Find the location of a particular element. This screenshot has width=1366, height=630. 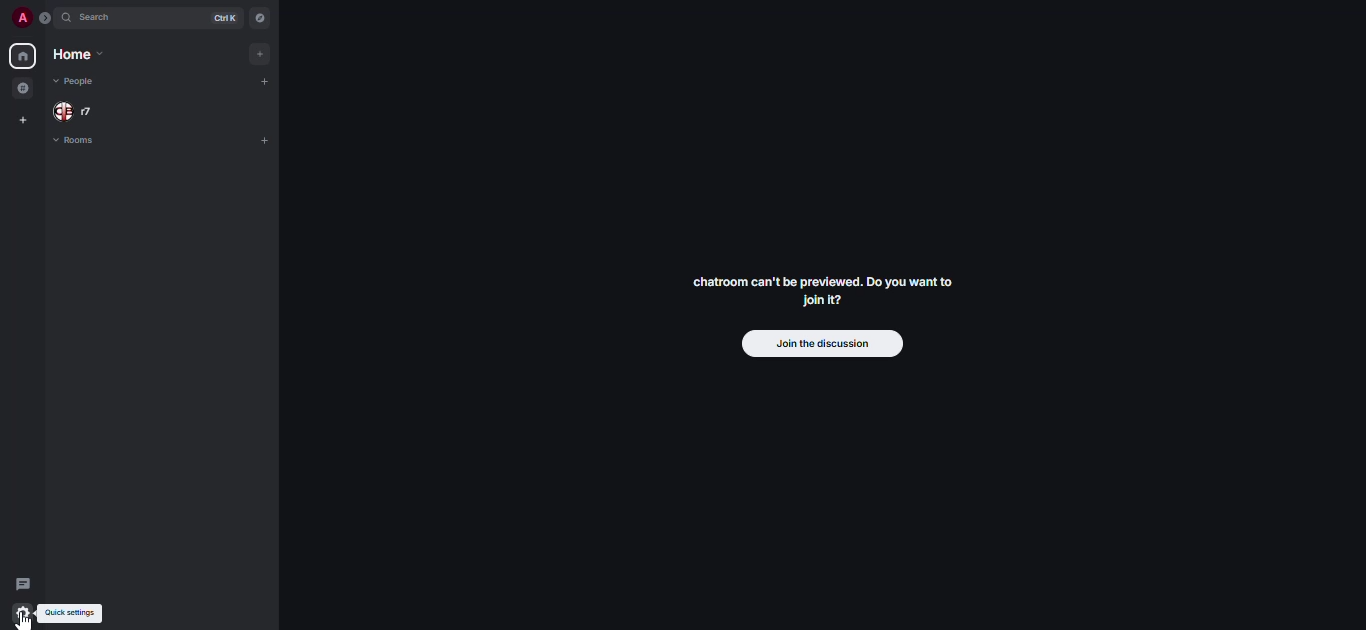

threads is located at coordinates (24, 585).